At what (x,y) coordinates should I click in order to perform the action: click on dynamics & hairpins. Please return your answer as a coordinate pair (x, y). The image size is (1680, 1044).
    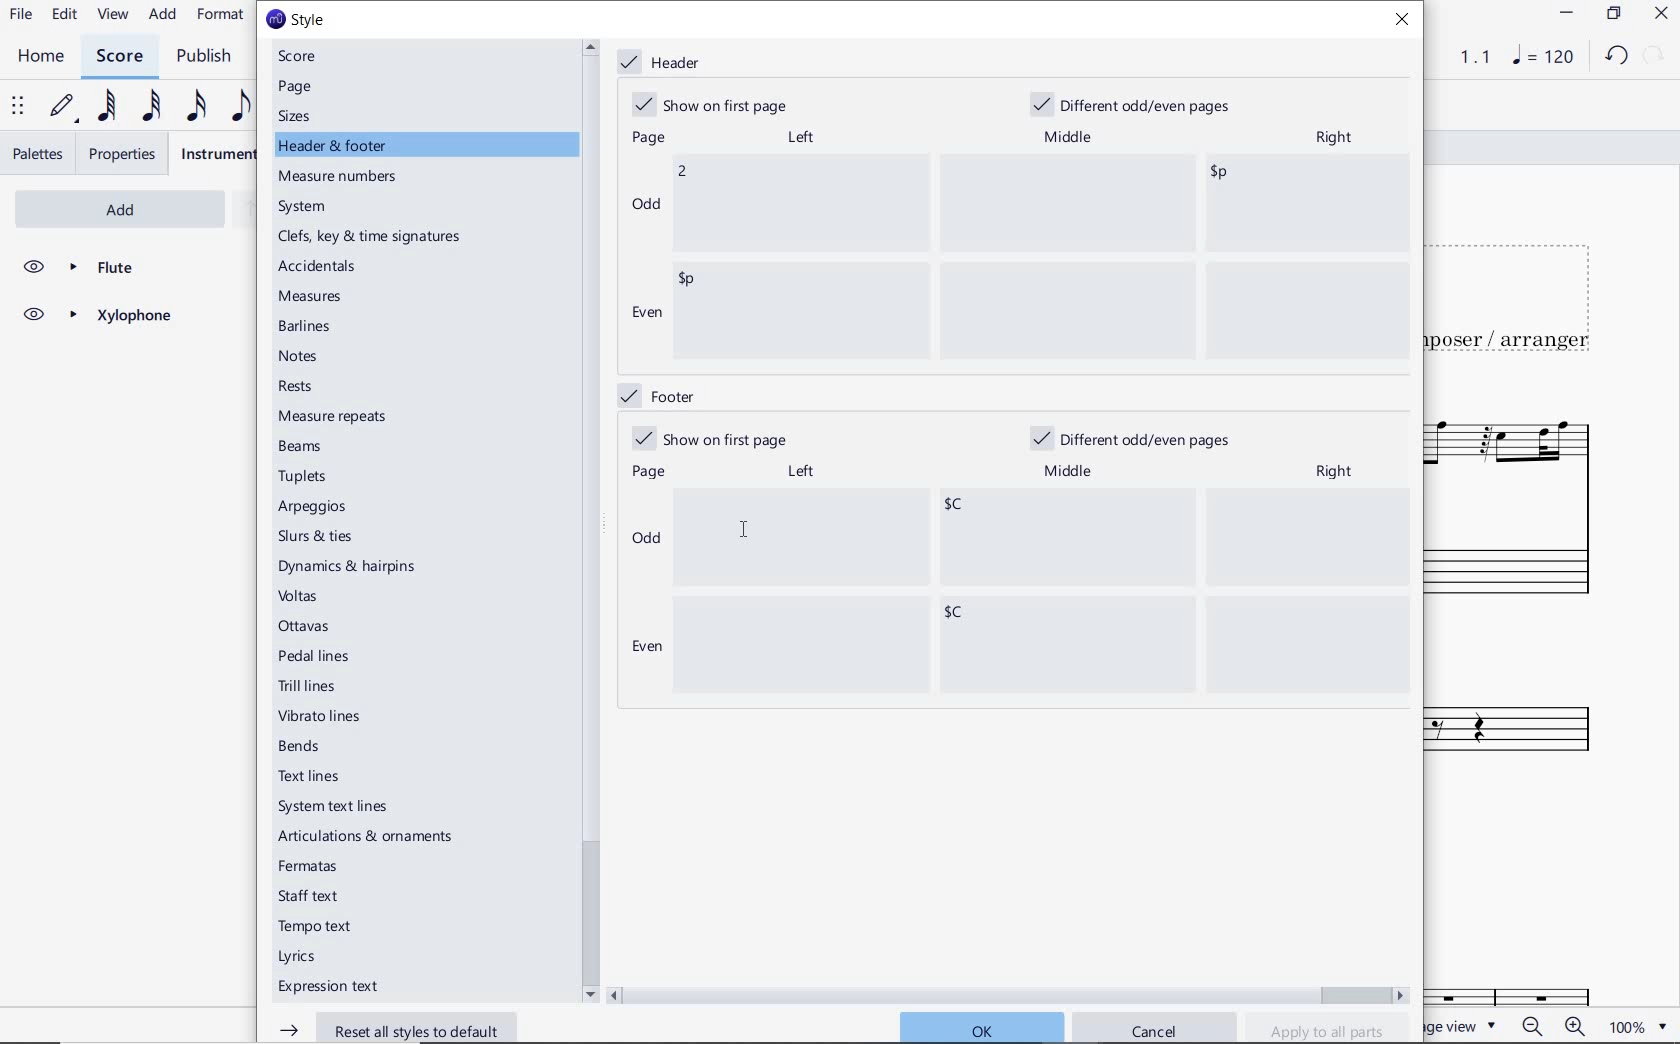
    Looking at the image, I should click on (351, 567).